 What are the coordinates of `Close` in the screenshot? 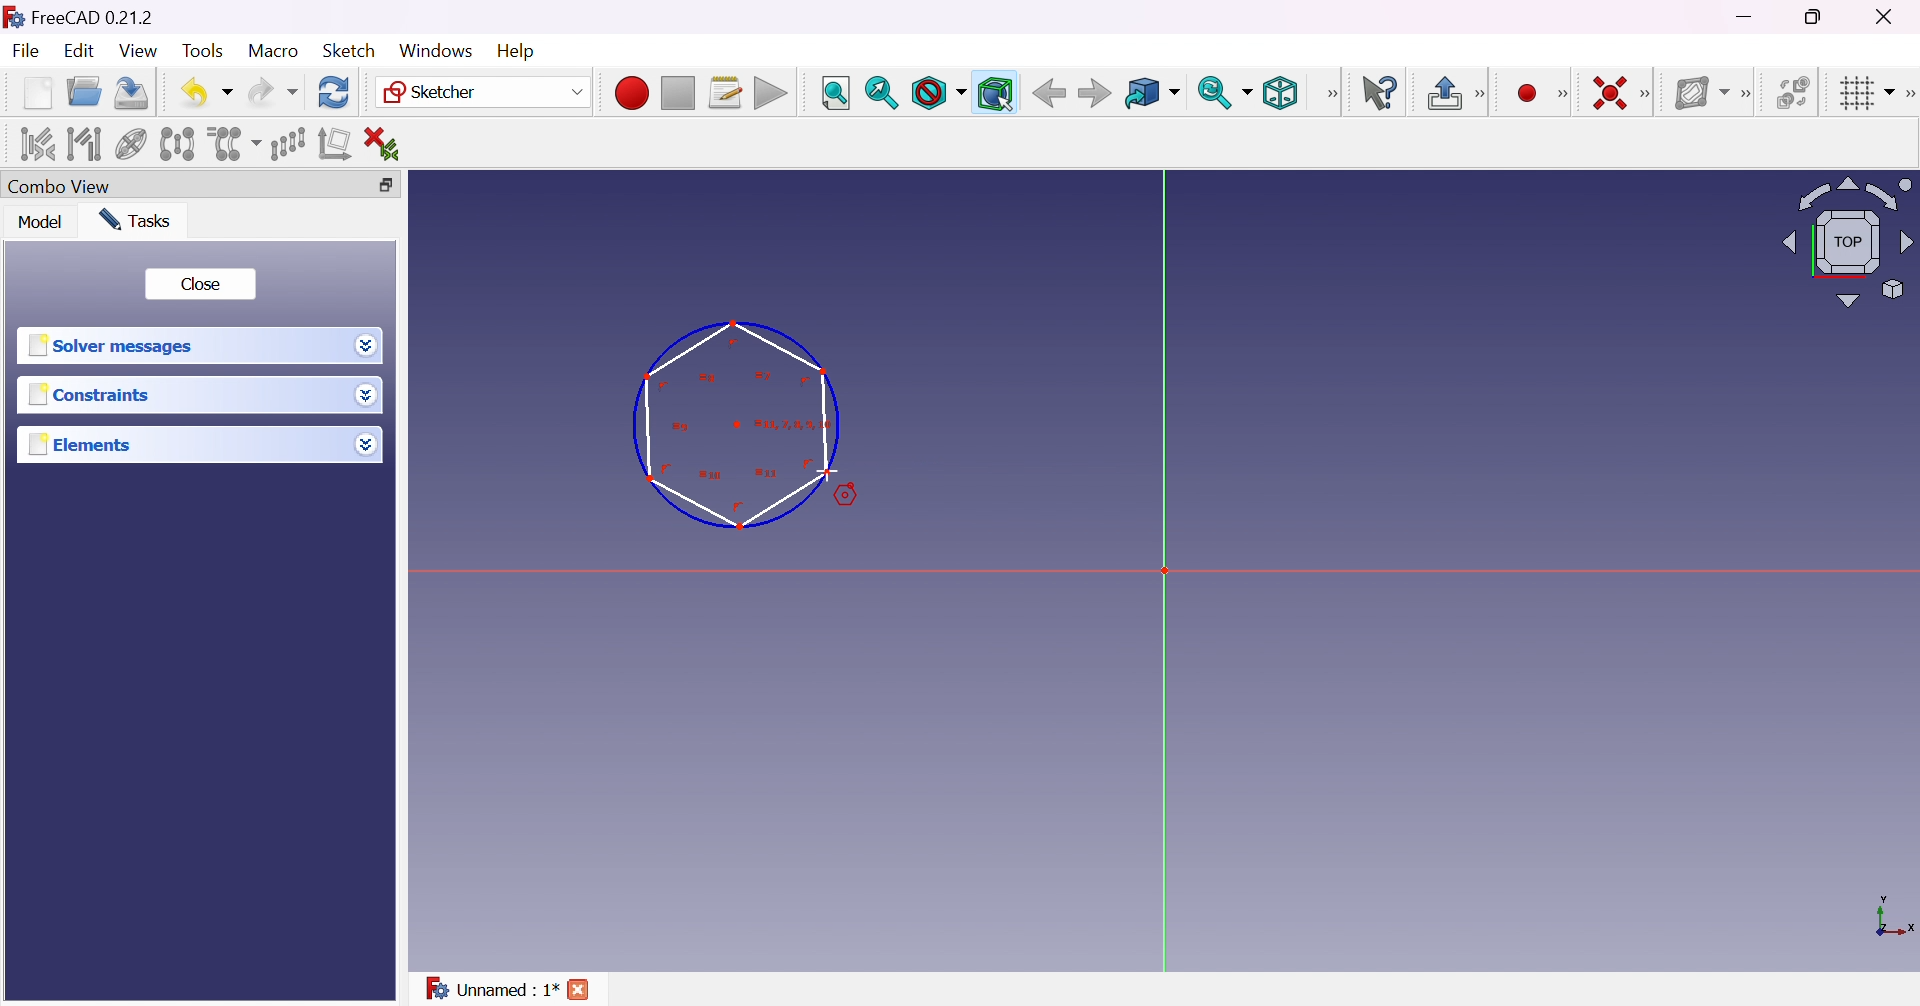 It's located at (1890, 16).